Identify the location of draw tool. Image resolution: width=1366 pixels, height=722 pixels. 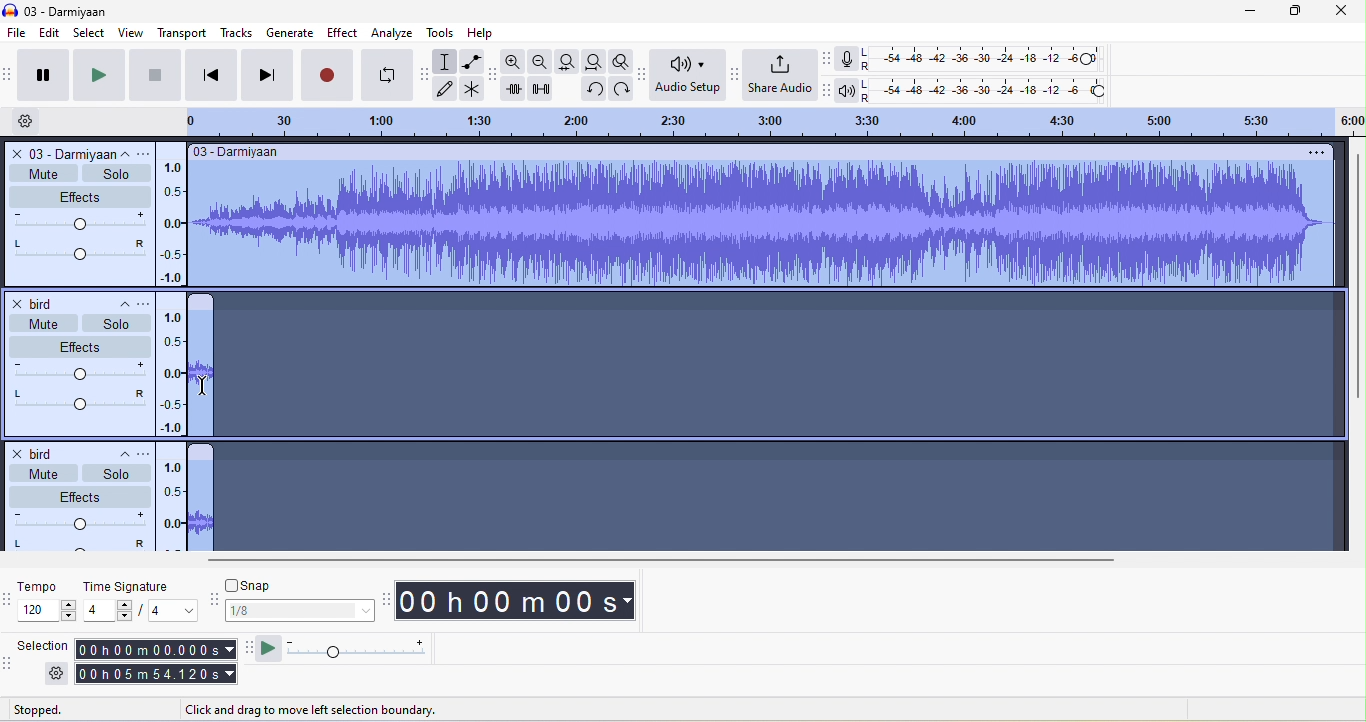
(450, 91).